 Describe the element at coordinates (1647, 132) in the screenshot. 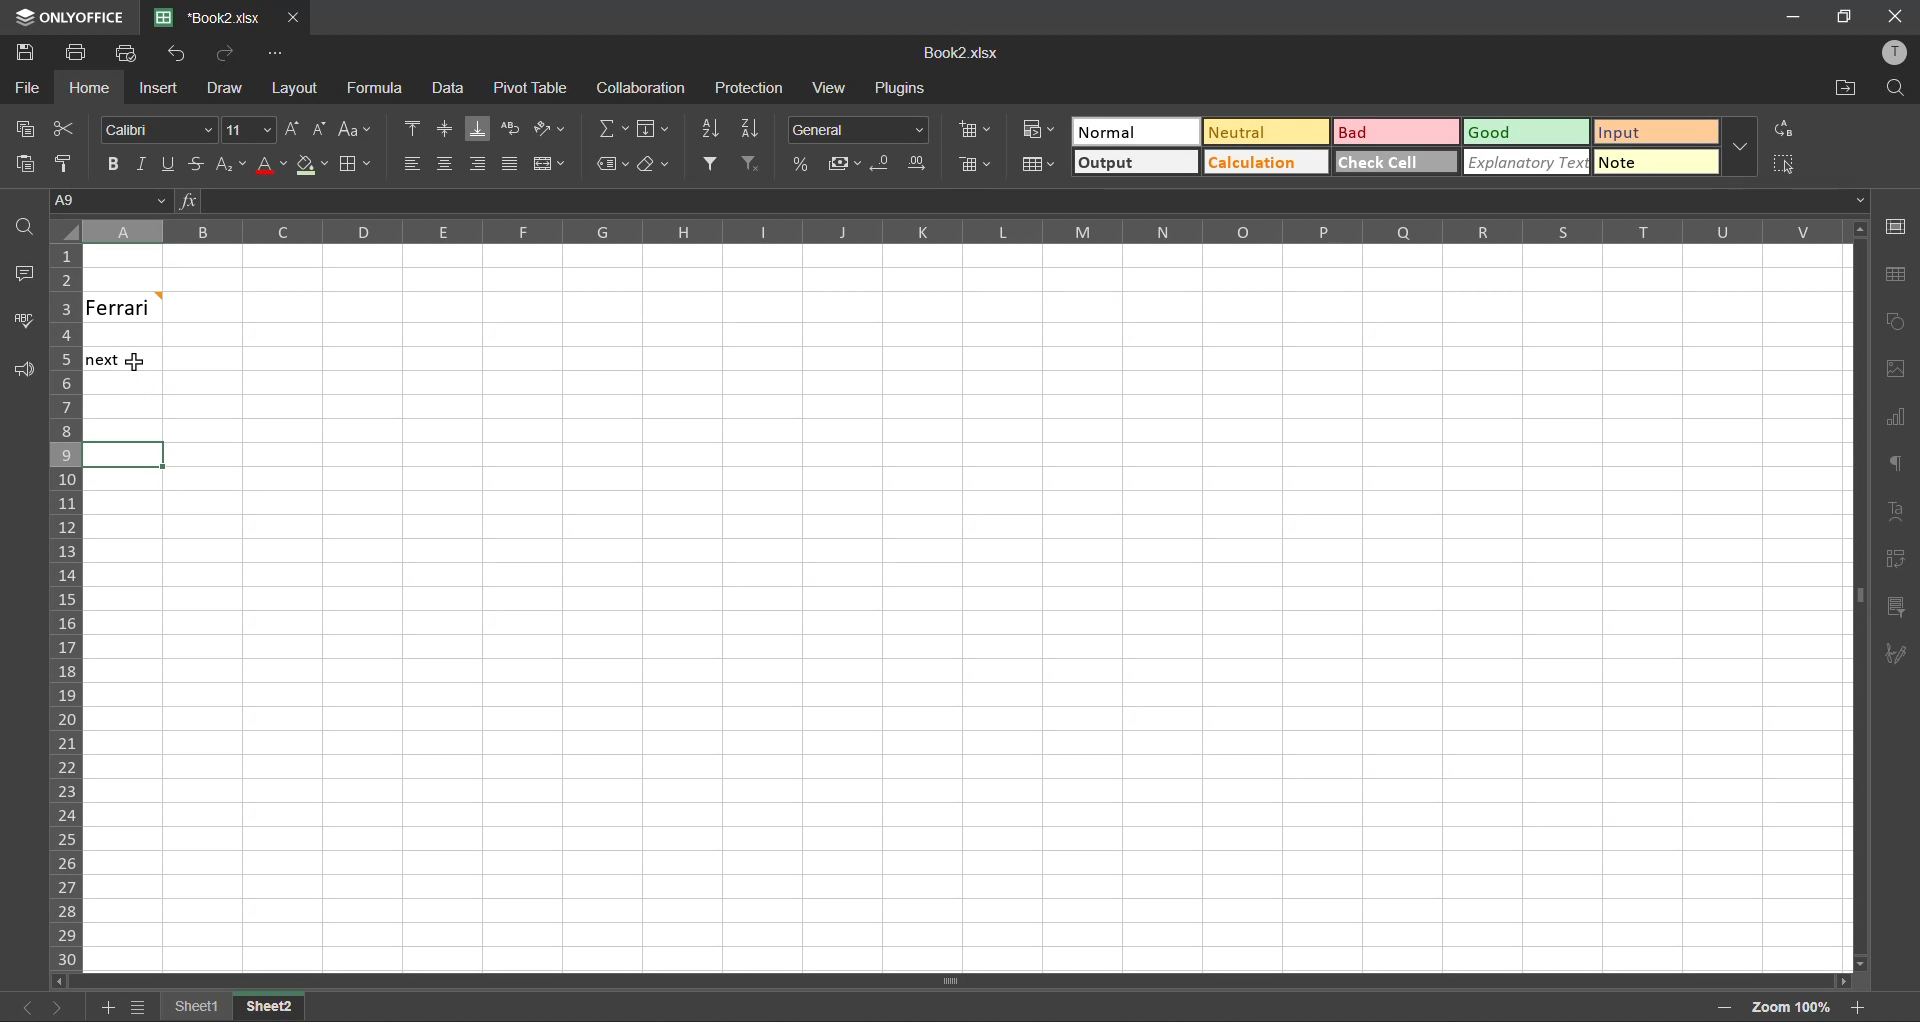

I see `input` at that location.